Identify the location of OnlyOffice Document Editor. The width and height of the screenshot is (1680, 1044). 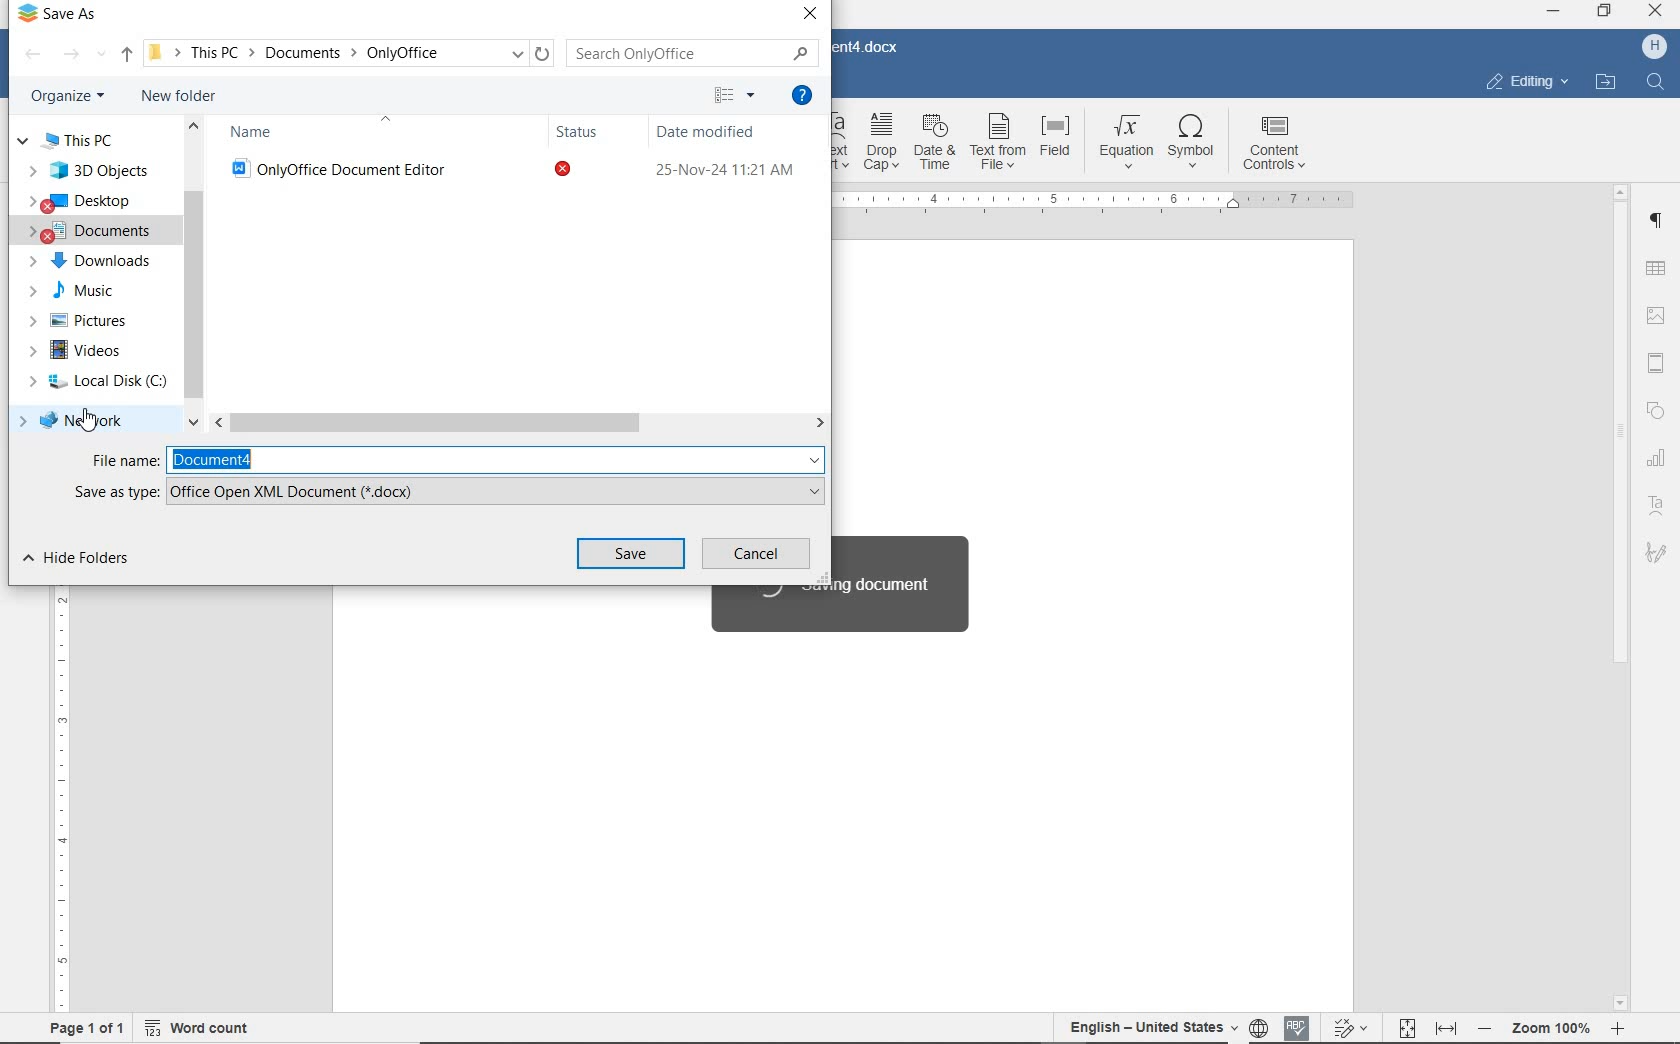
(346, 173).